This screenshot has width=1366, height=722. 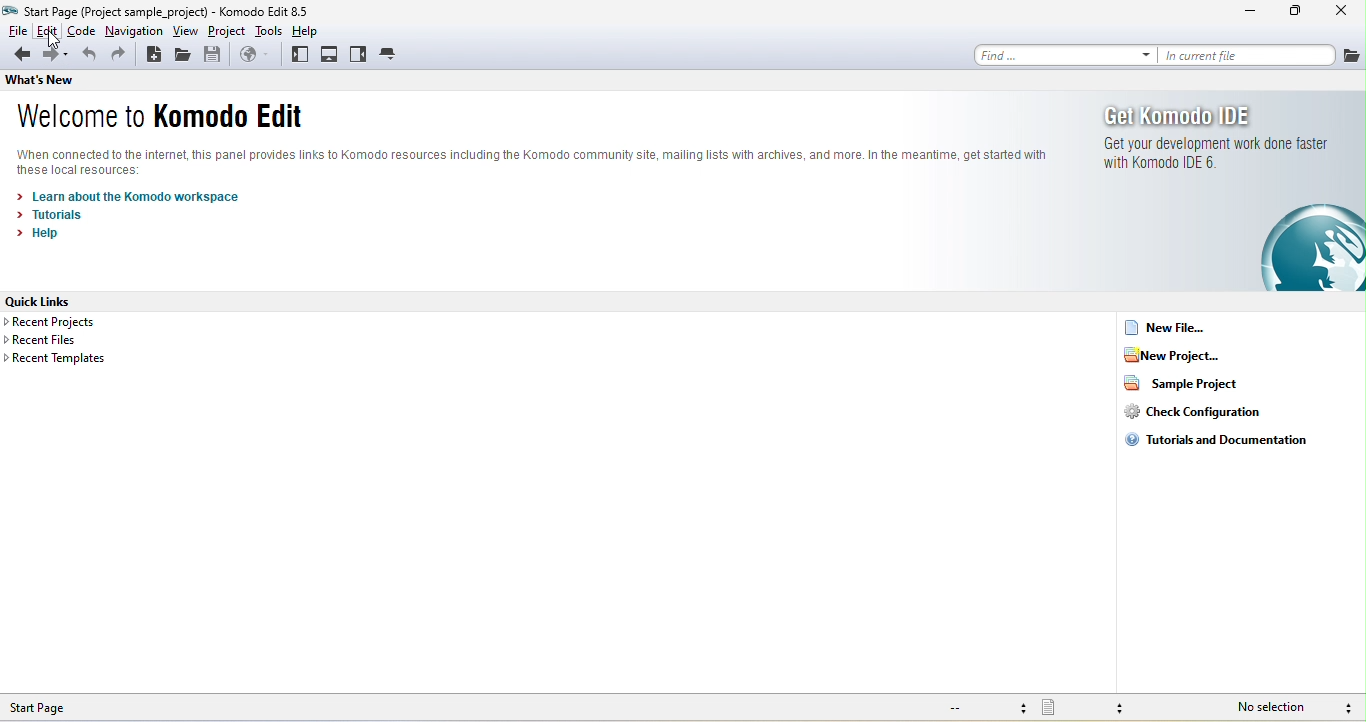 What do you see at coordinates (542, 162) in the screenshot?
I see `komodo text` at bounding box center [542, 162].